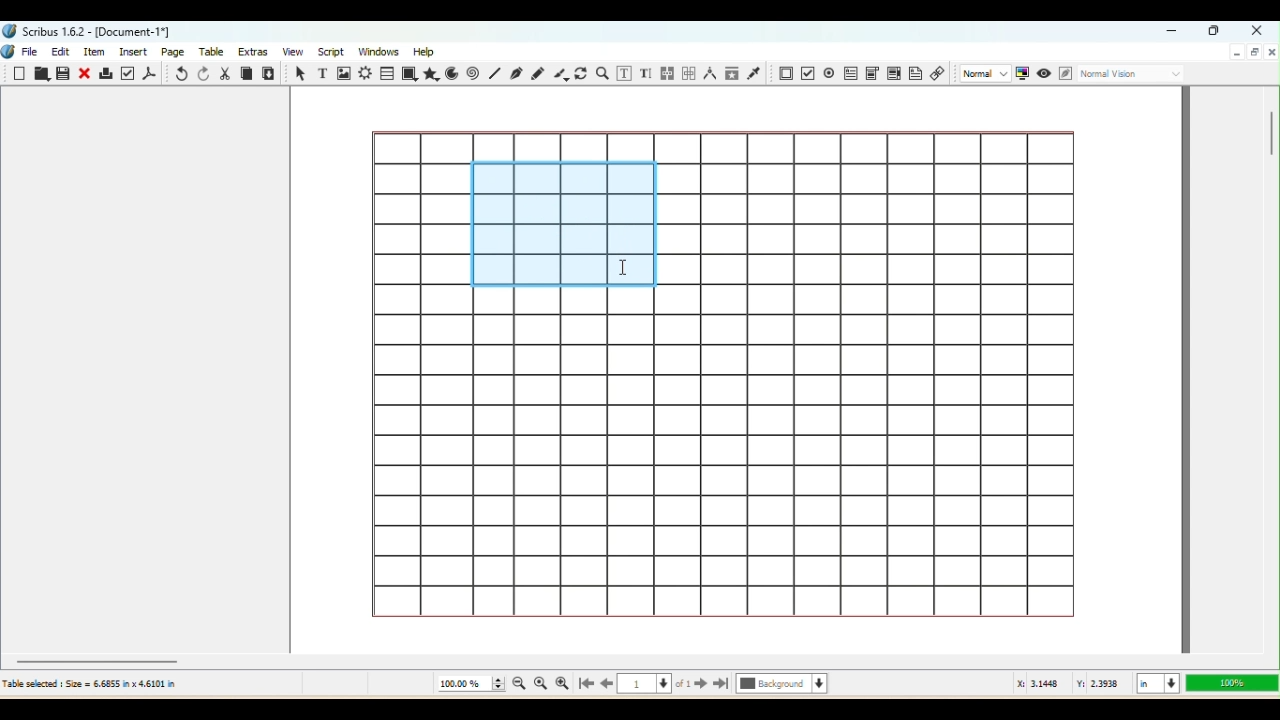 The image size is (1280, 720). Describe the element at coordinates (388, 73) in the screenshot. I see `Table` at that location.